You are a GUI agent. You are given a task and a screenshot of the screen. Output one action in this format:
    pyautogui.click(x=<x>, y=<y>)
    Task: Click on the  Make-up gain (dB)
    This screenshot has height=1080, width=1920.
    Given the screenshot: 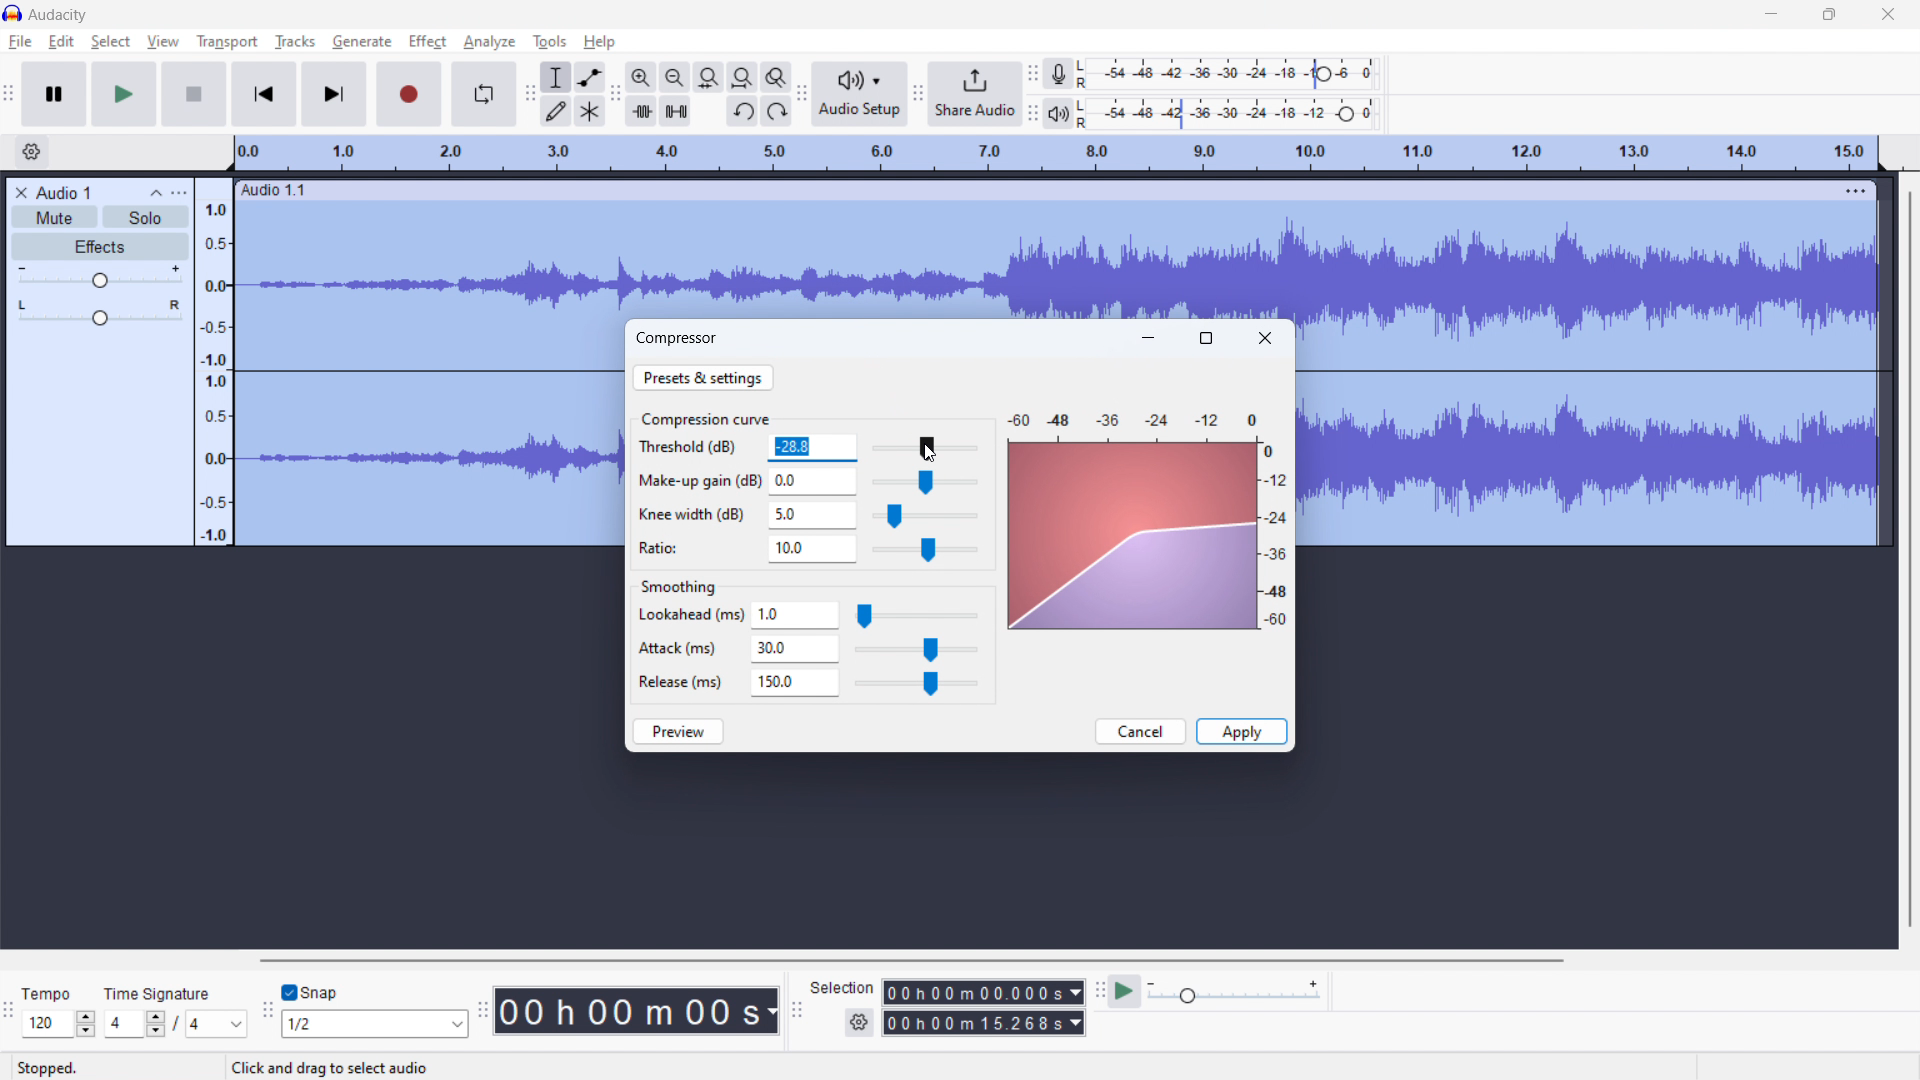 What is the action you would take?
    pyautogui.click(x=698, y=478)
    